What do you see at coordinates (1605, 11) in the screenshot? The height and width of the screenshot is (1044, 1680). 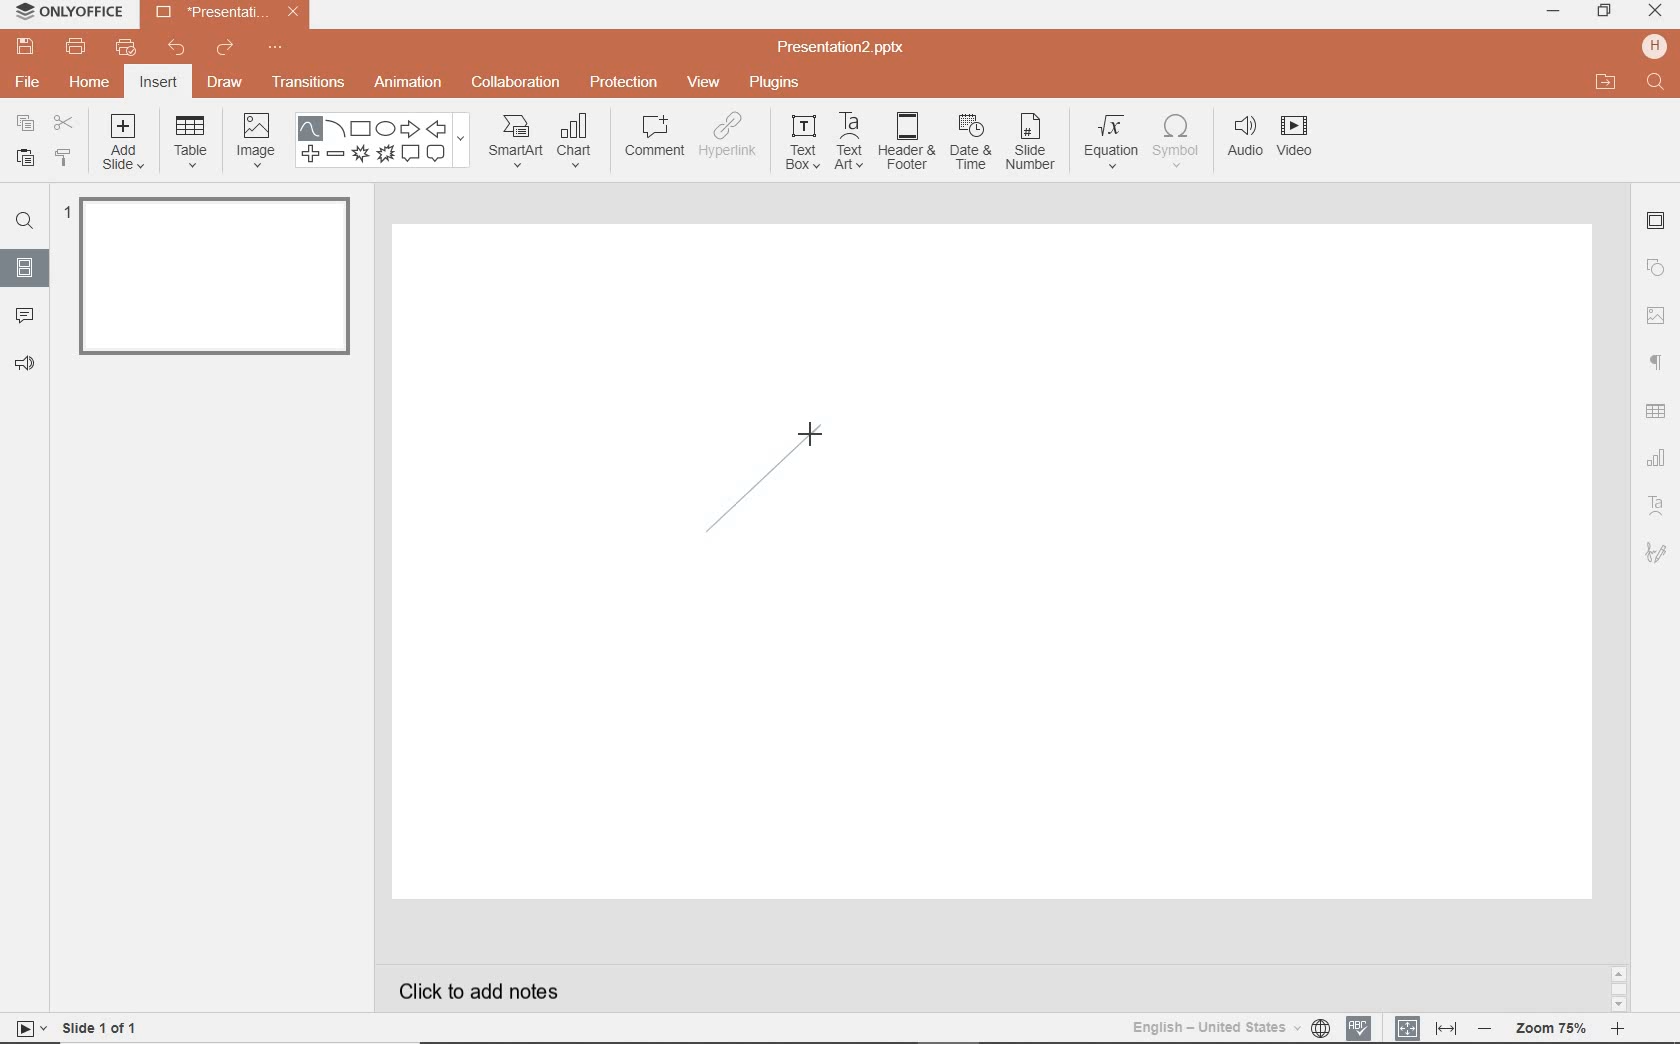 I see `RESTORE` at bounding box center [1605, 11].